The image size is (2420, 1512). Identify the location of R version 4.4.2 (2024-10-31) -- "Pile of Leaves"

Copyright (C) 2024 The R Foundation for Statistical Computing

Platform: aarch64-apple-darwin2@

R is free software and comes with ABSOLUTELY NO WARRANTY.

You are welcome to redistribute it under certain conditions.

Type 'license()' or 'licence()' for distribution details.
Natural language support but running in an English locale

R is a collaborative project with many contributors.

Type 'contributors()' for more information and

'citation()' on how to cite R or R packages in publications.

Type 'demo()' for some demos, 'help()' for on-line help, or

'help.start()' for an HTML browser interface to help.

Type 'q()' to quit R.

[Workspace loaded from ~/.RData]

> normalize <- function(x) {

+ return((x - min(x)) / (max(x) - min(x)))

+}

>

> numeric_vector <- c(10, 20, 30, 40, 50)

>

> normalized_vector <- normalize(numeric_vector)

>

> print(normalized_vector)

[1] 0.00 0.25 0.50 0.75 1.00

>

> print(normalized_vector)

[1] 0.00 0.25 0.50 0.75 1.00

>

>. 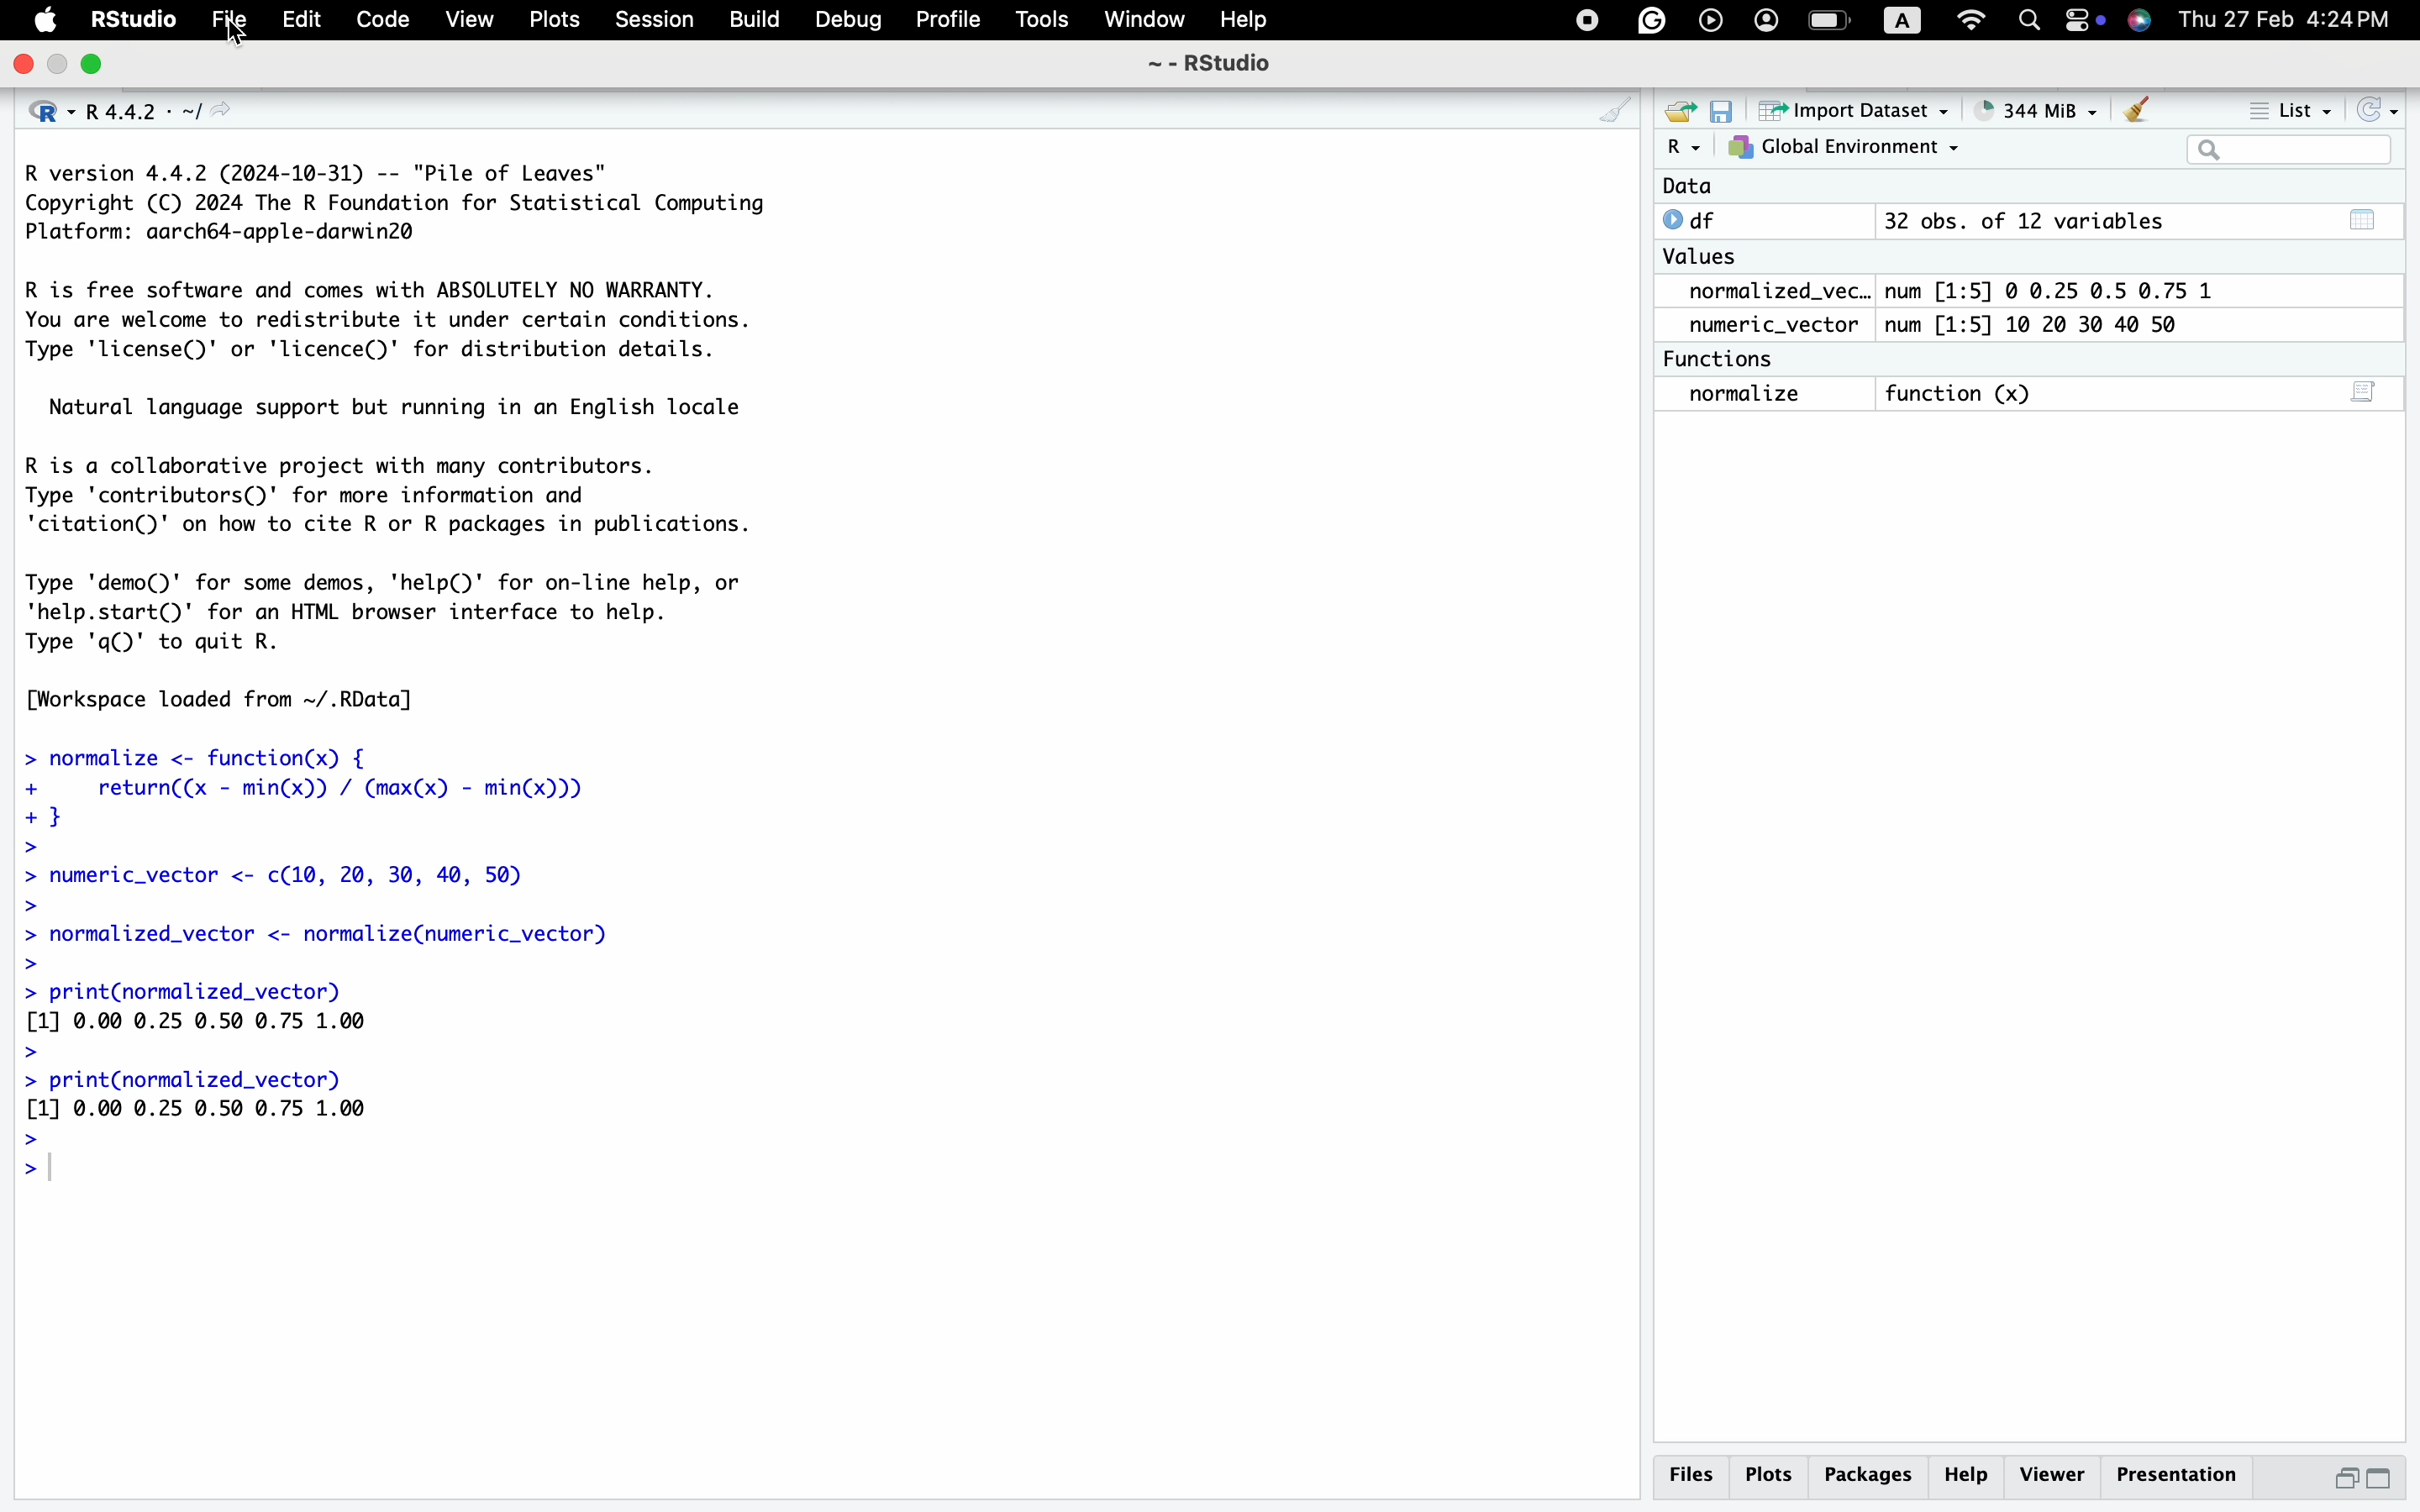
(399, 683).